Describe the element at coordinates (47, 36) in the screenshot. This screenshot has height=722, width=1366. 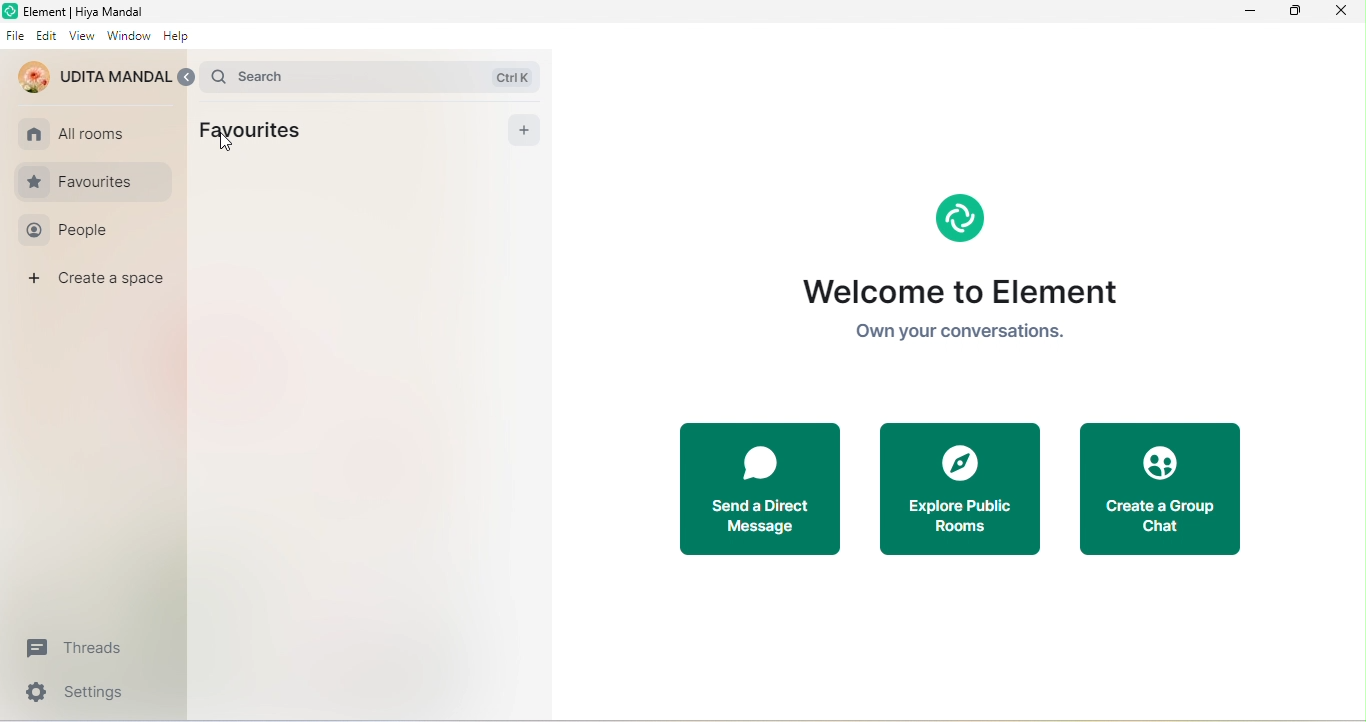
I see `edit` at that location.